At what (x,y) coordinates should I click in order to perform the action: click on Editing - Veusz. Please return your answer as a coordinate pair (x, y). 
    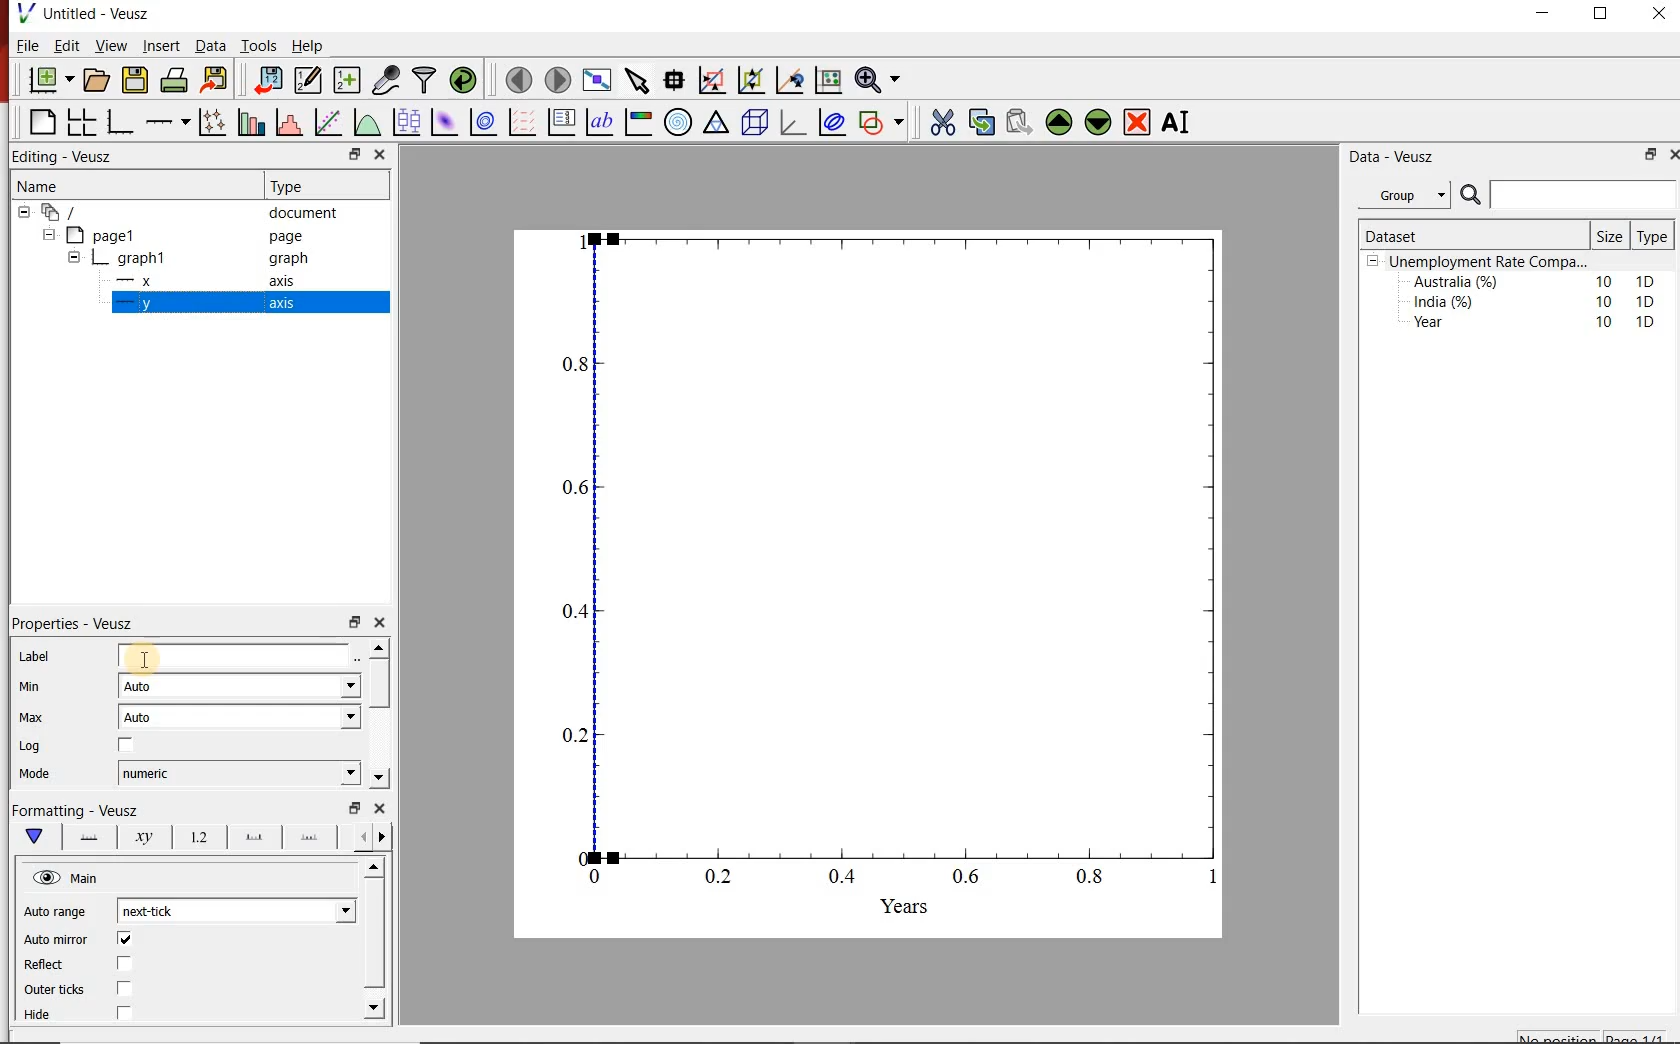
    Looking at the image, I should click on (66, 155).